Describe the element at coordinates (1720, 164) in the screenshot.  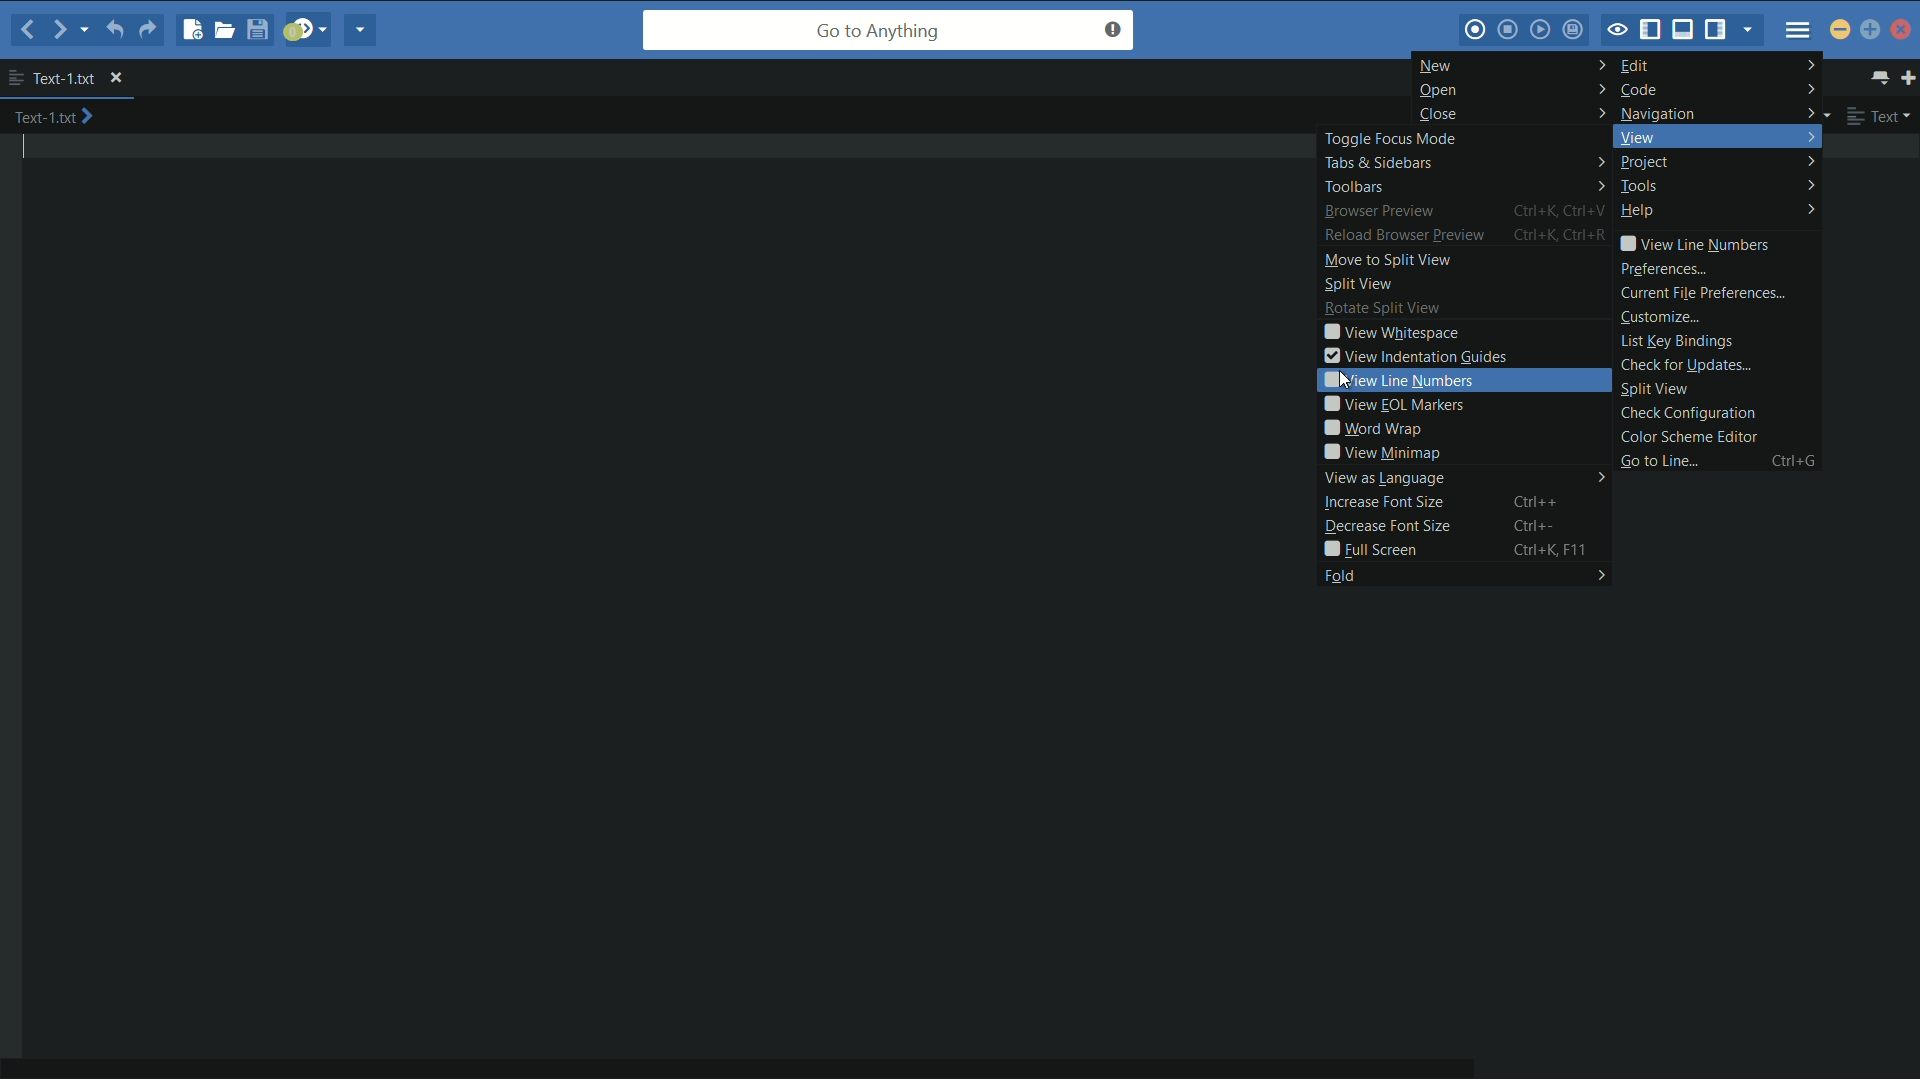
I see `project` at that location.